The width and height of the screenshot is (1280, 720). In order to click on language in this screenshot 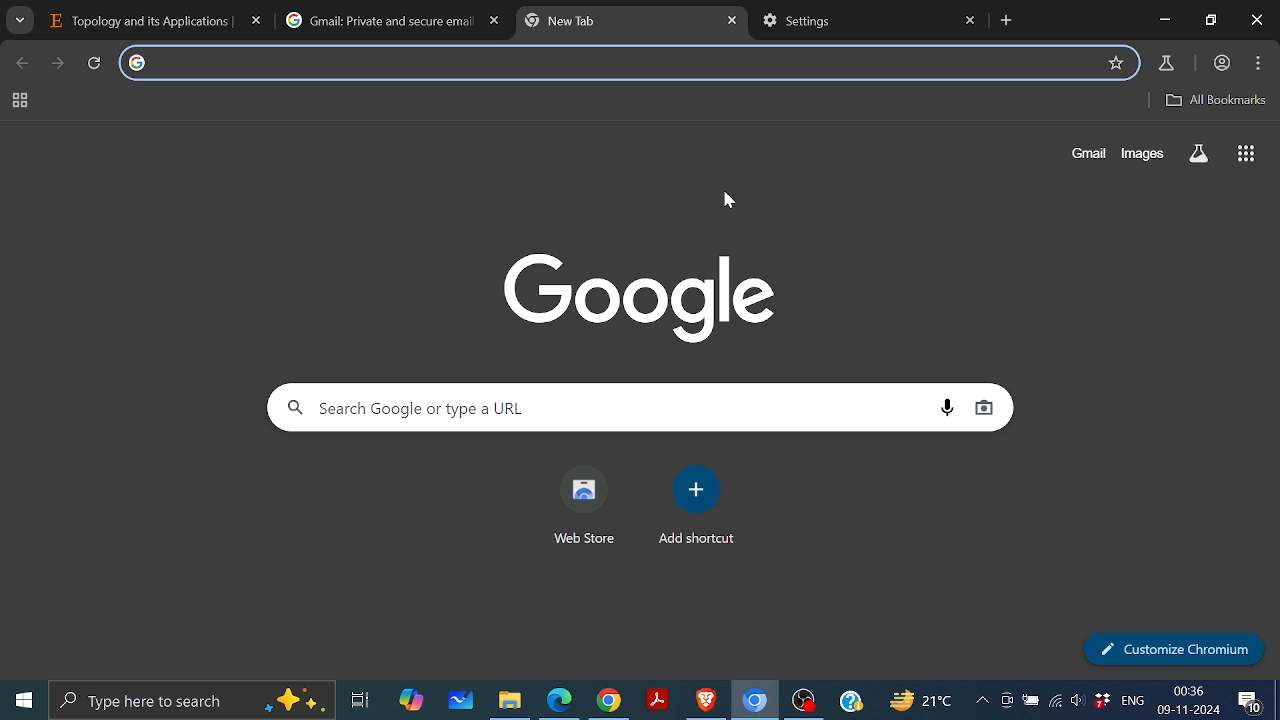, I will do `click(1132, 701)`.